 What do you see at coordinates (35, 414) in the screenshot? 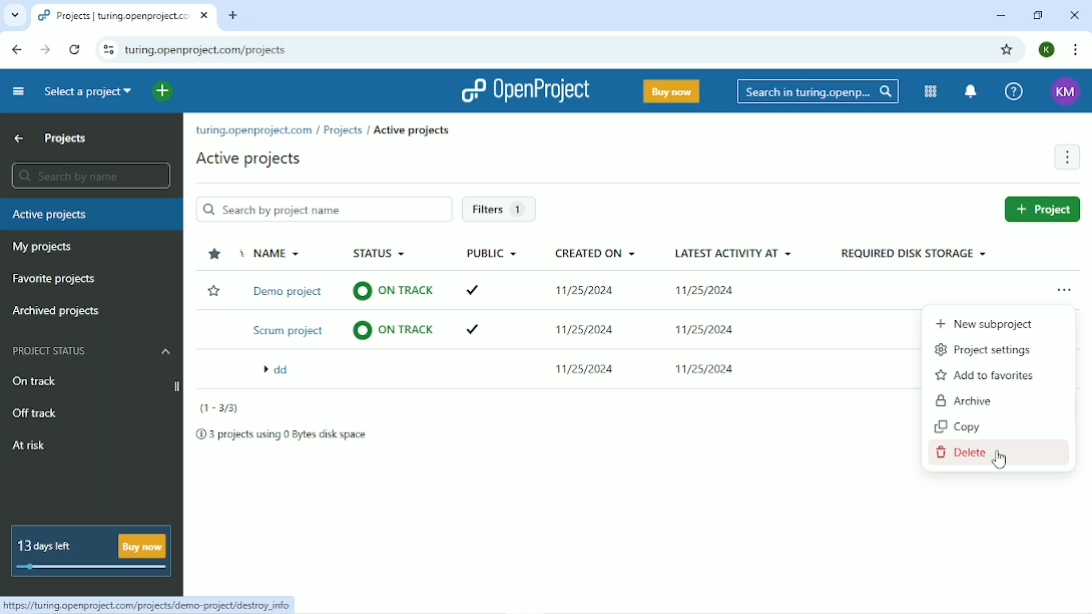
I see `Off track` at bounding box center [35, 414].